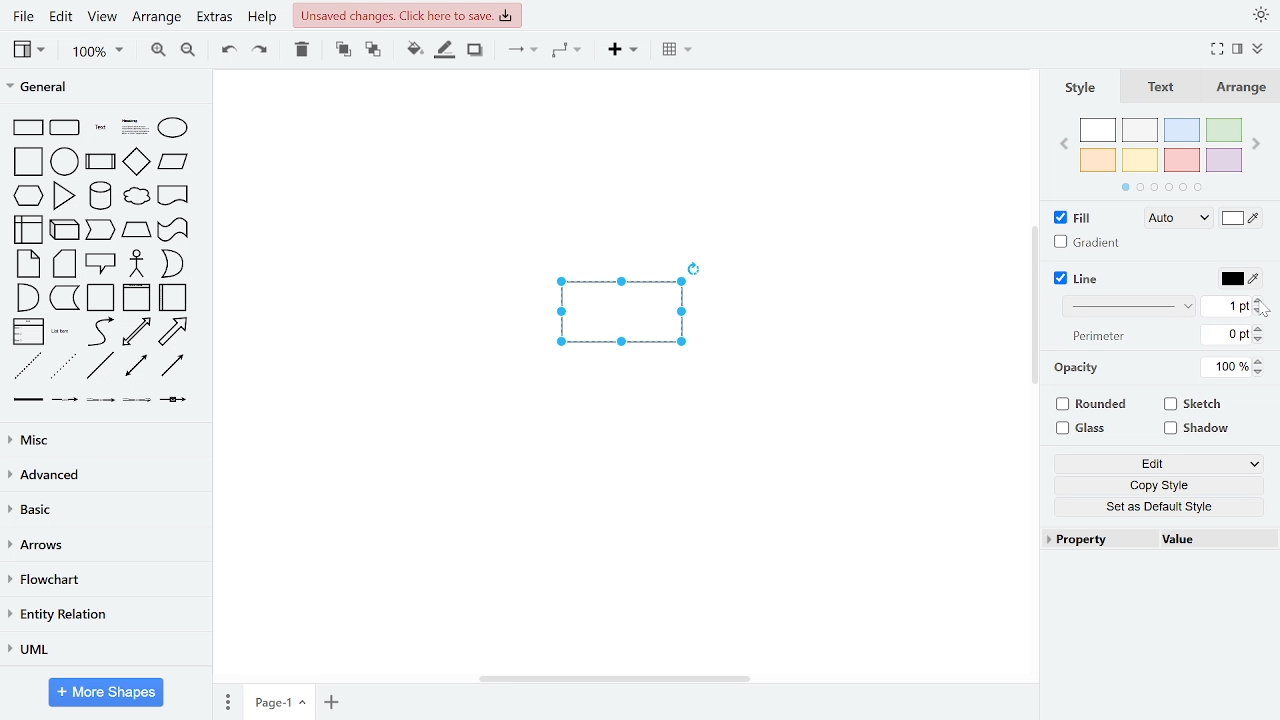  What do you see at coordinates (156, 15) in the screenshot?
I see `arrange` at bounding box center [156, 15].